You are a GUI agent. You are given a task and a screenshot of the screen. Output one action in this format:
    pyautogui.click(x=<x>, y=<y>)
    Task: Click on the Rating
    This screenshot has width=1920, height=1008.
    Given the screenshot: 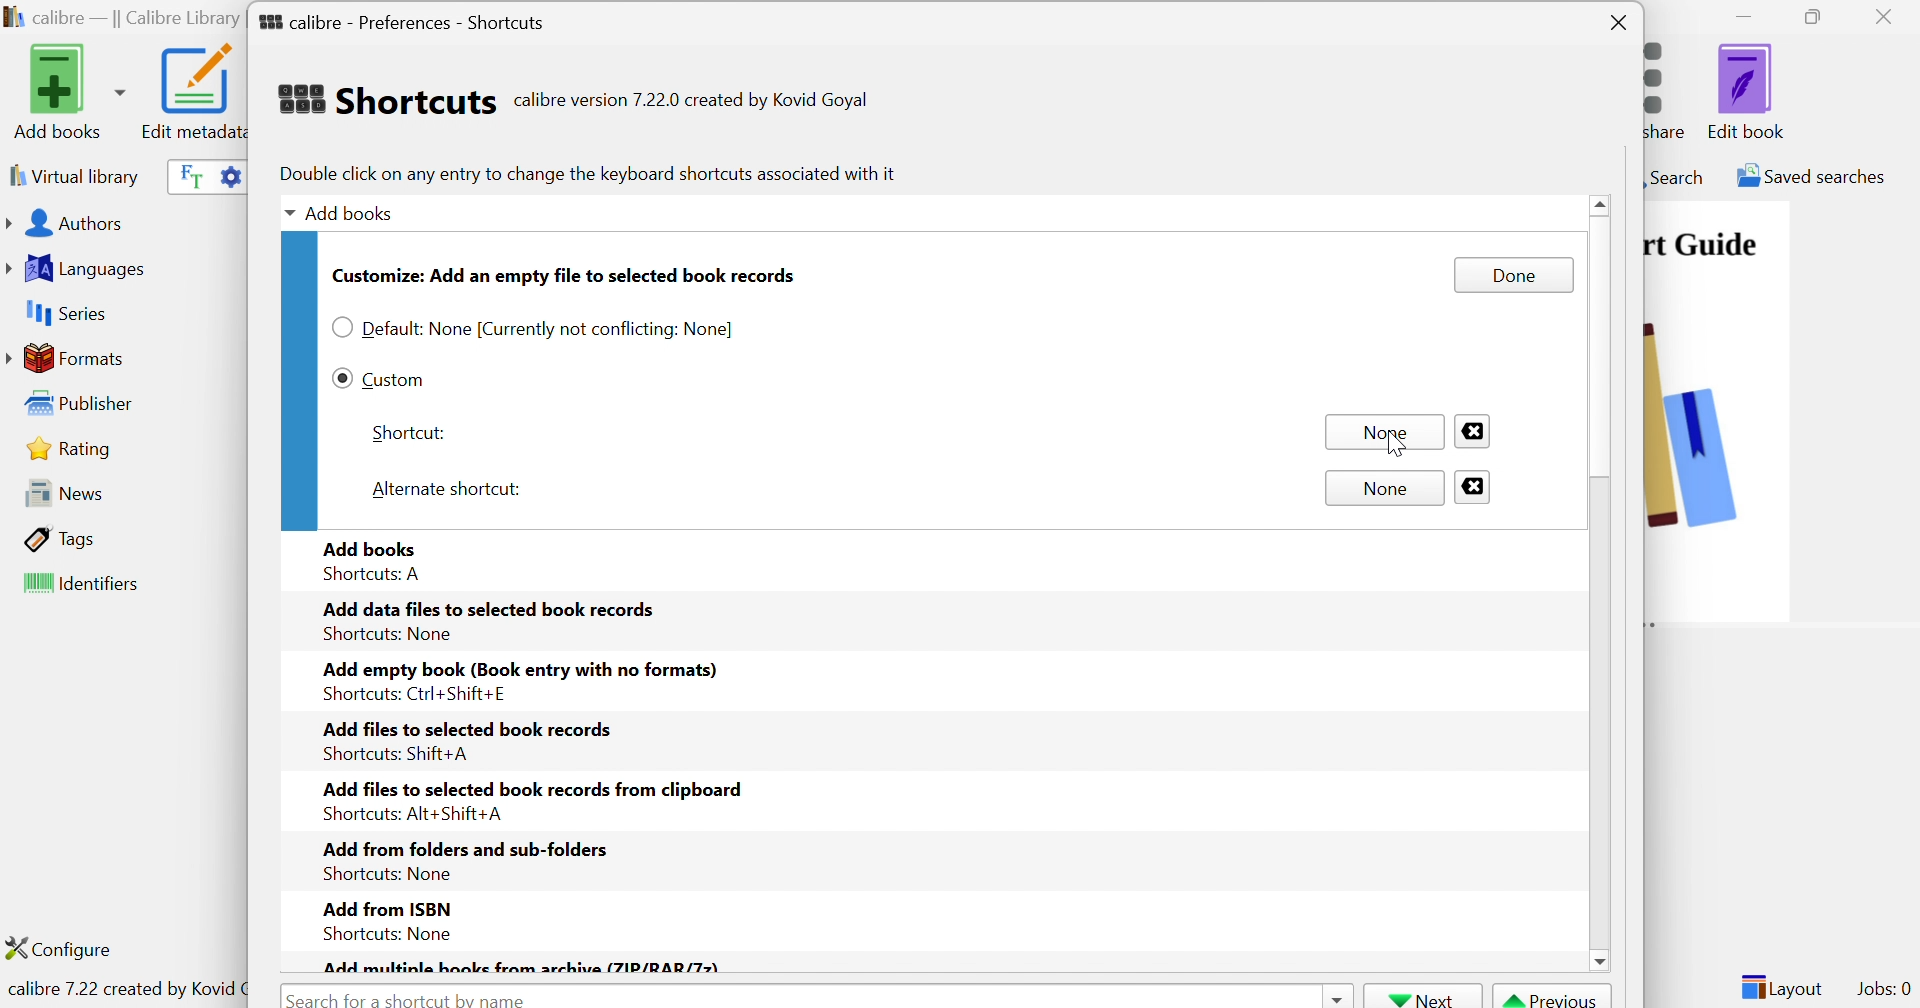 What is the action you would take?
    pyautogui.click(x=72, y=448)
    